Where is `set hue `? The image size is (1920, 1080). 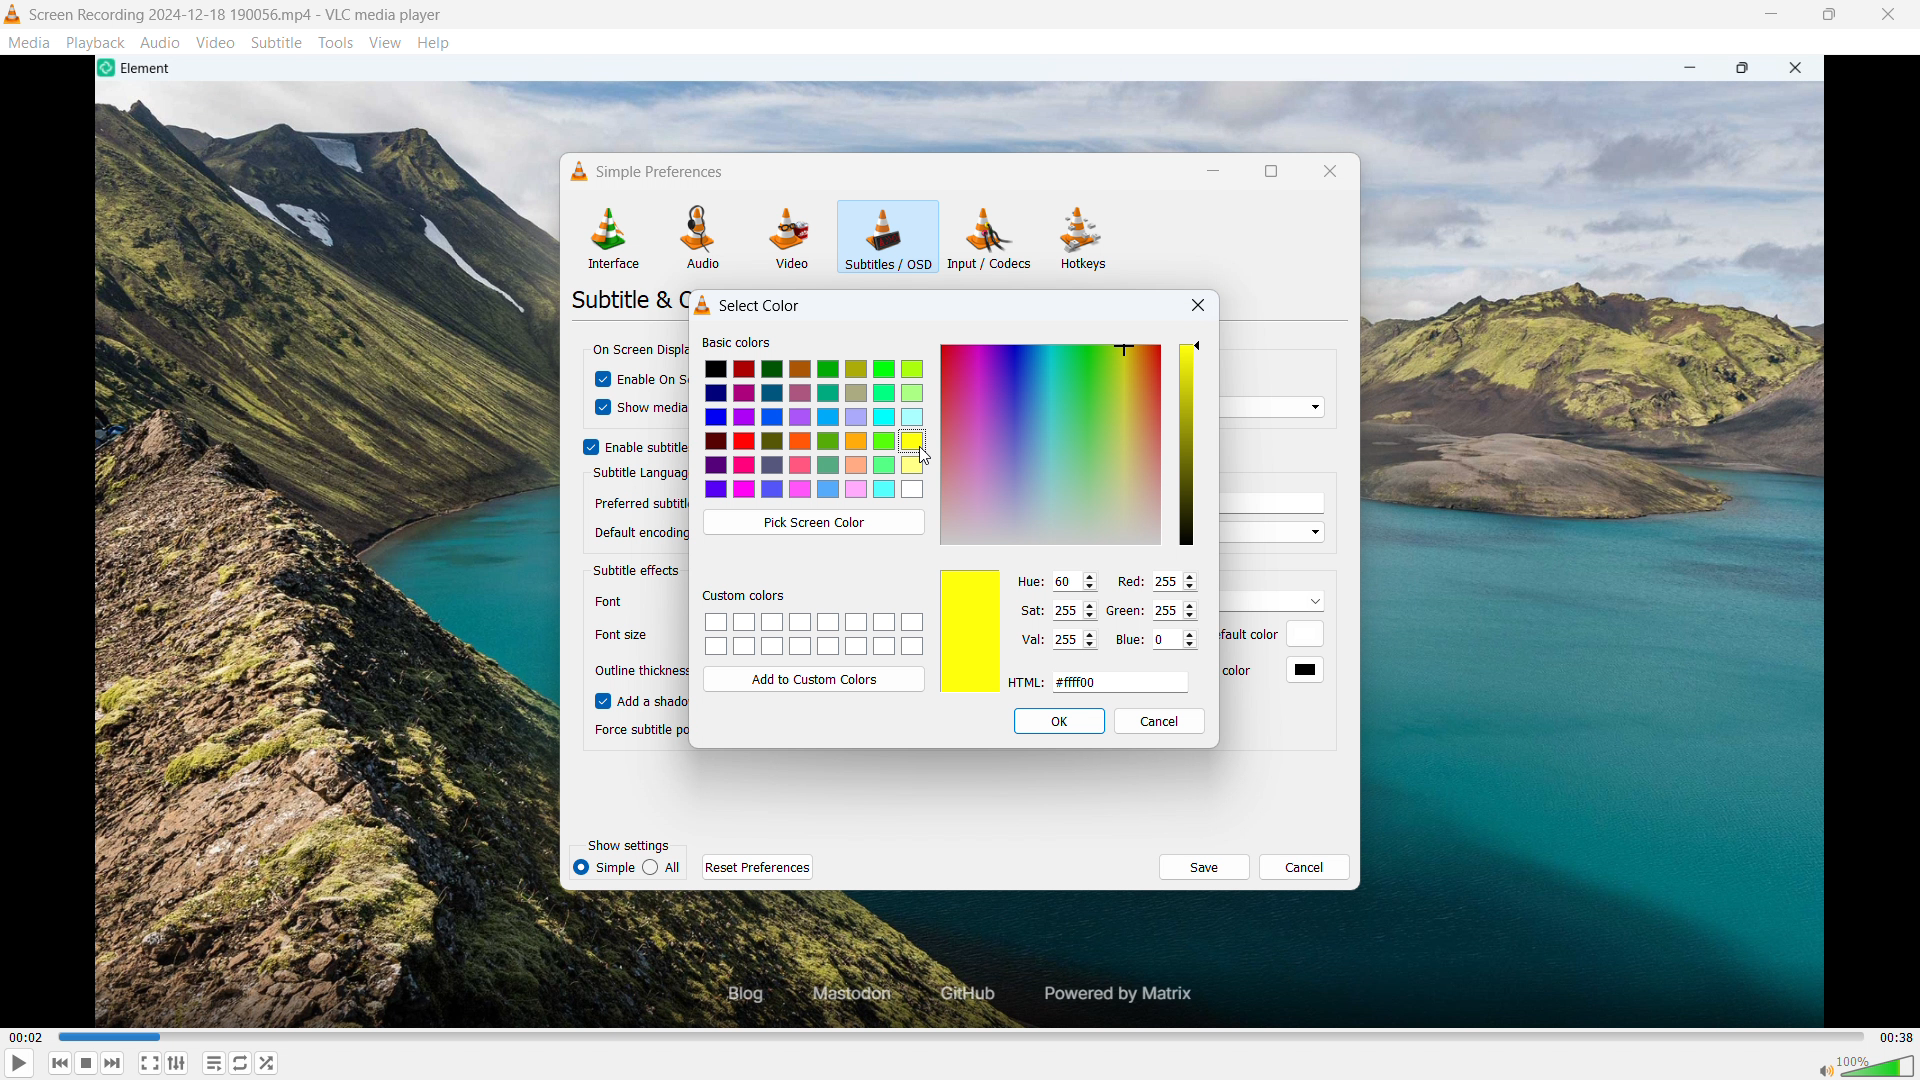
set hue  is located at coordinates (1074, 581).